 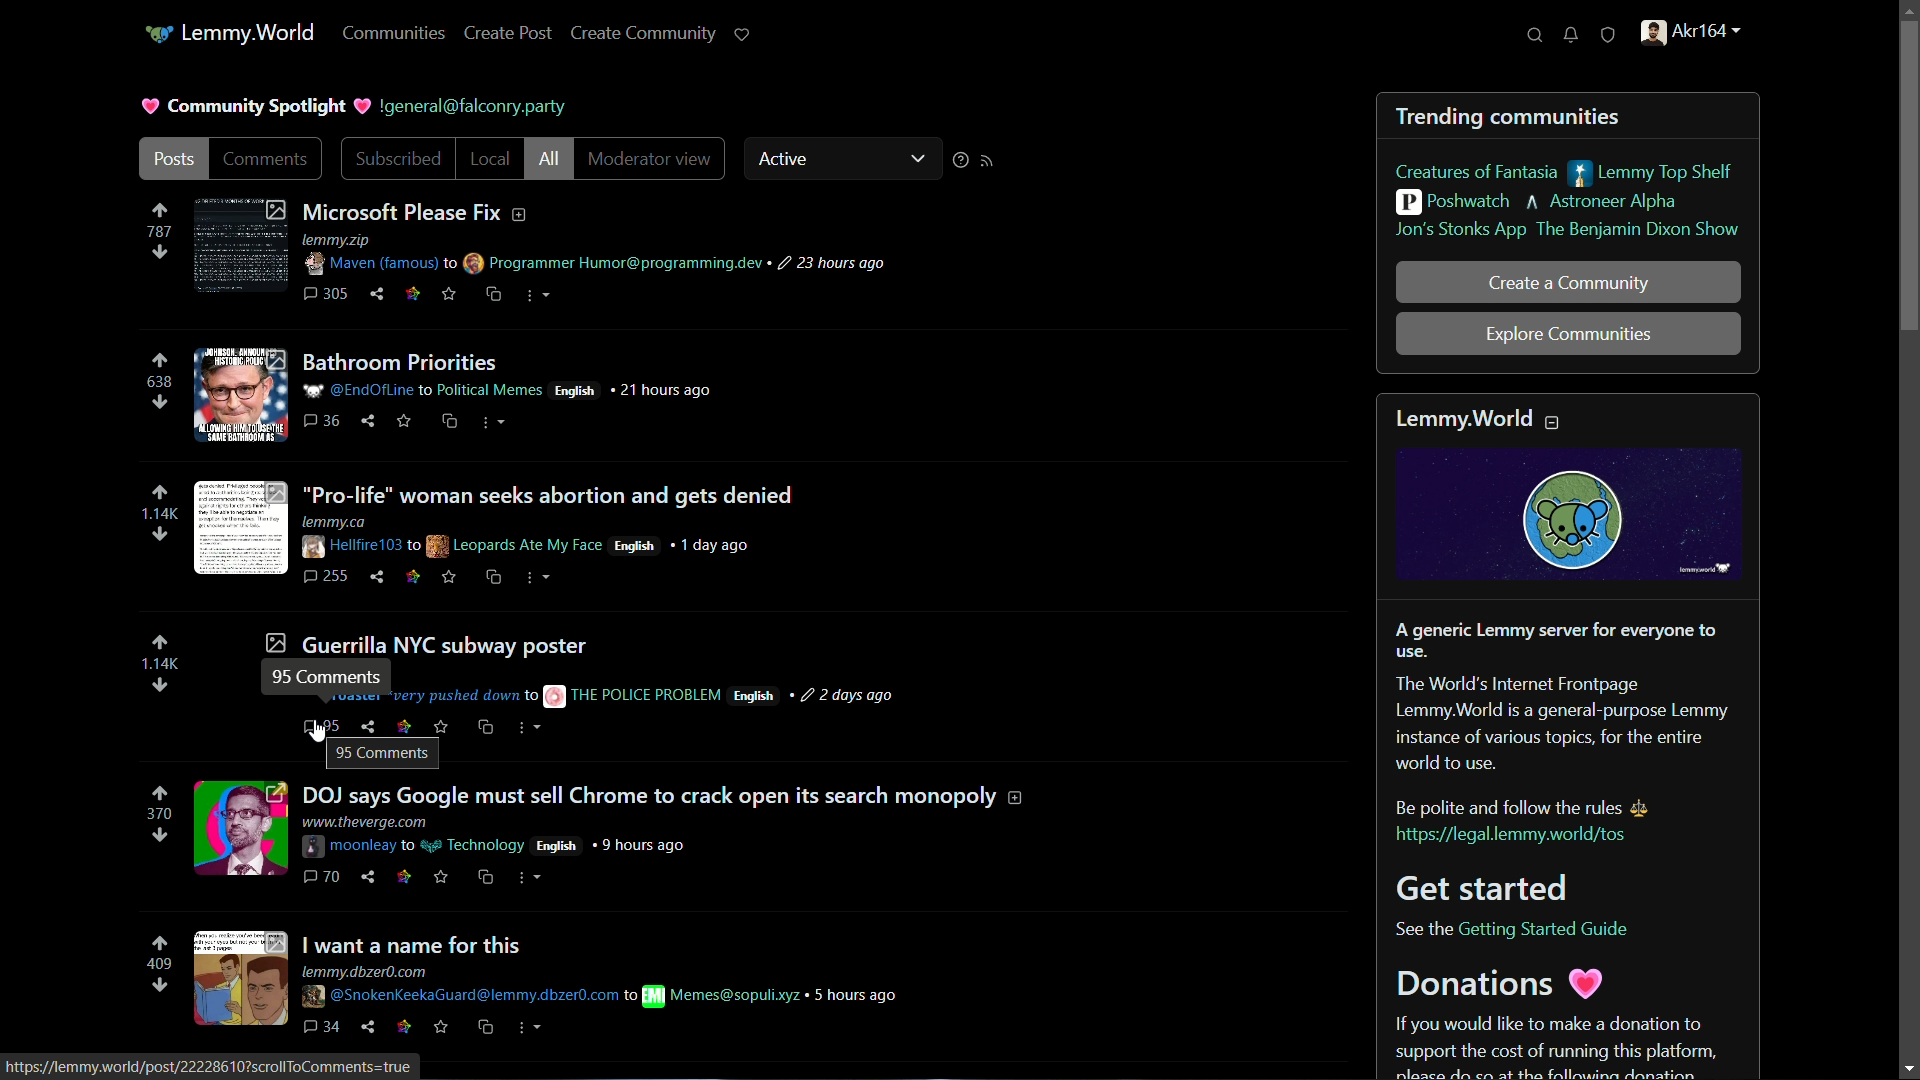 I want to click on more options, so click(x=533, y=580).